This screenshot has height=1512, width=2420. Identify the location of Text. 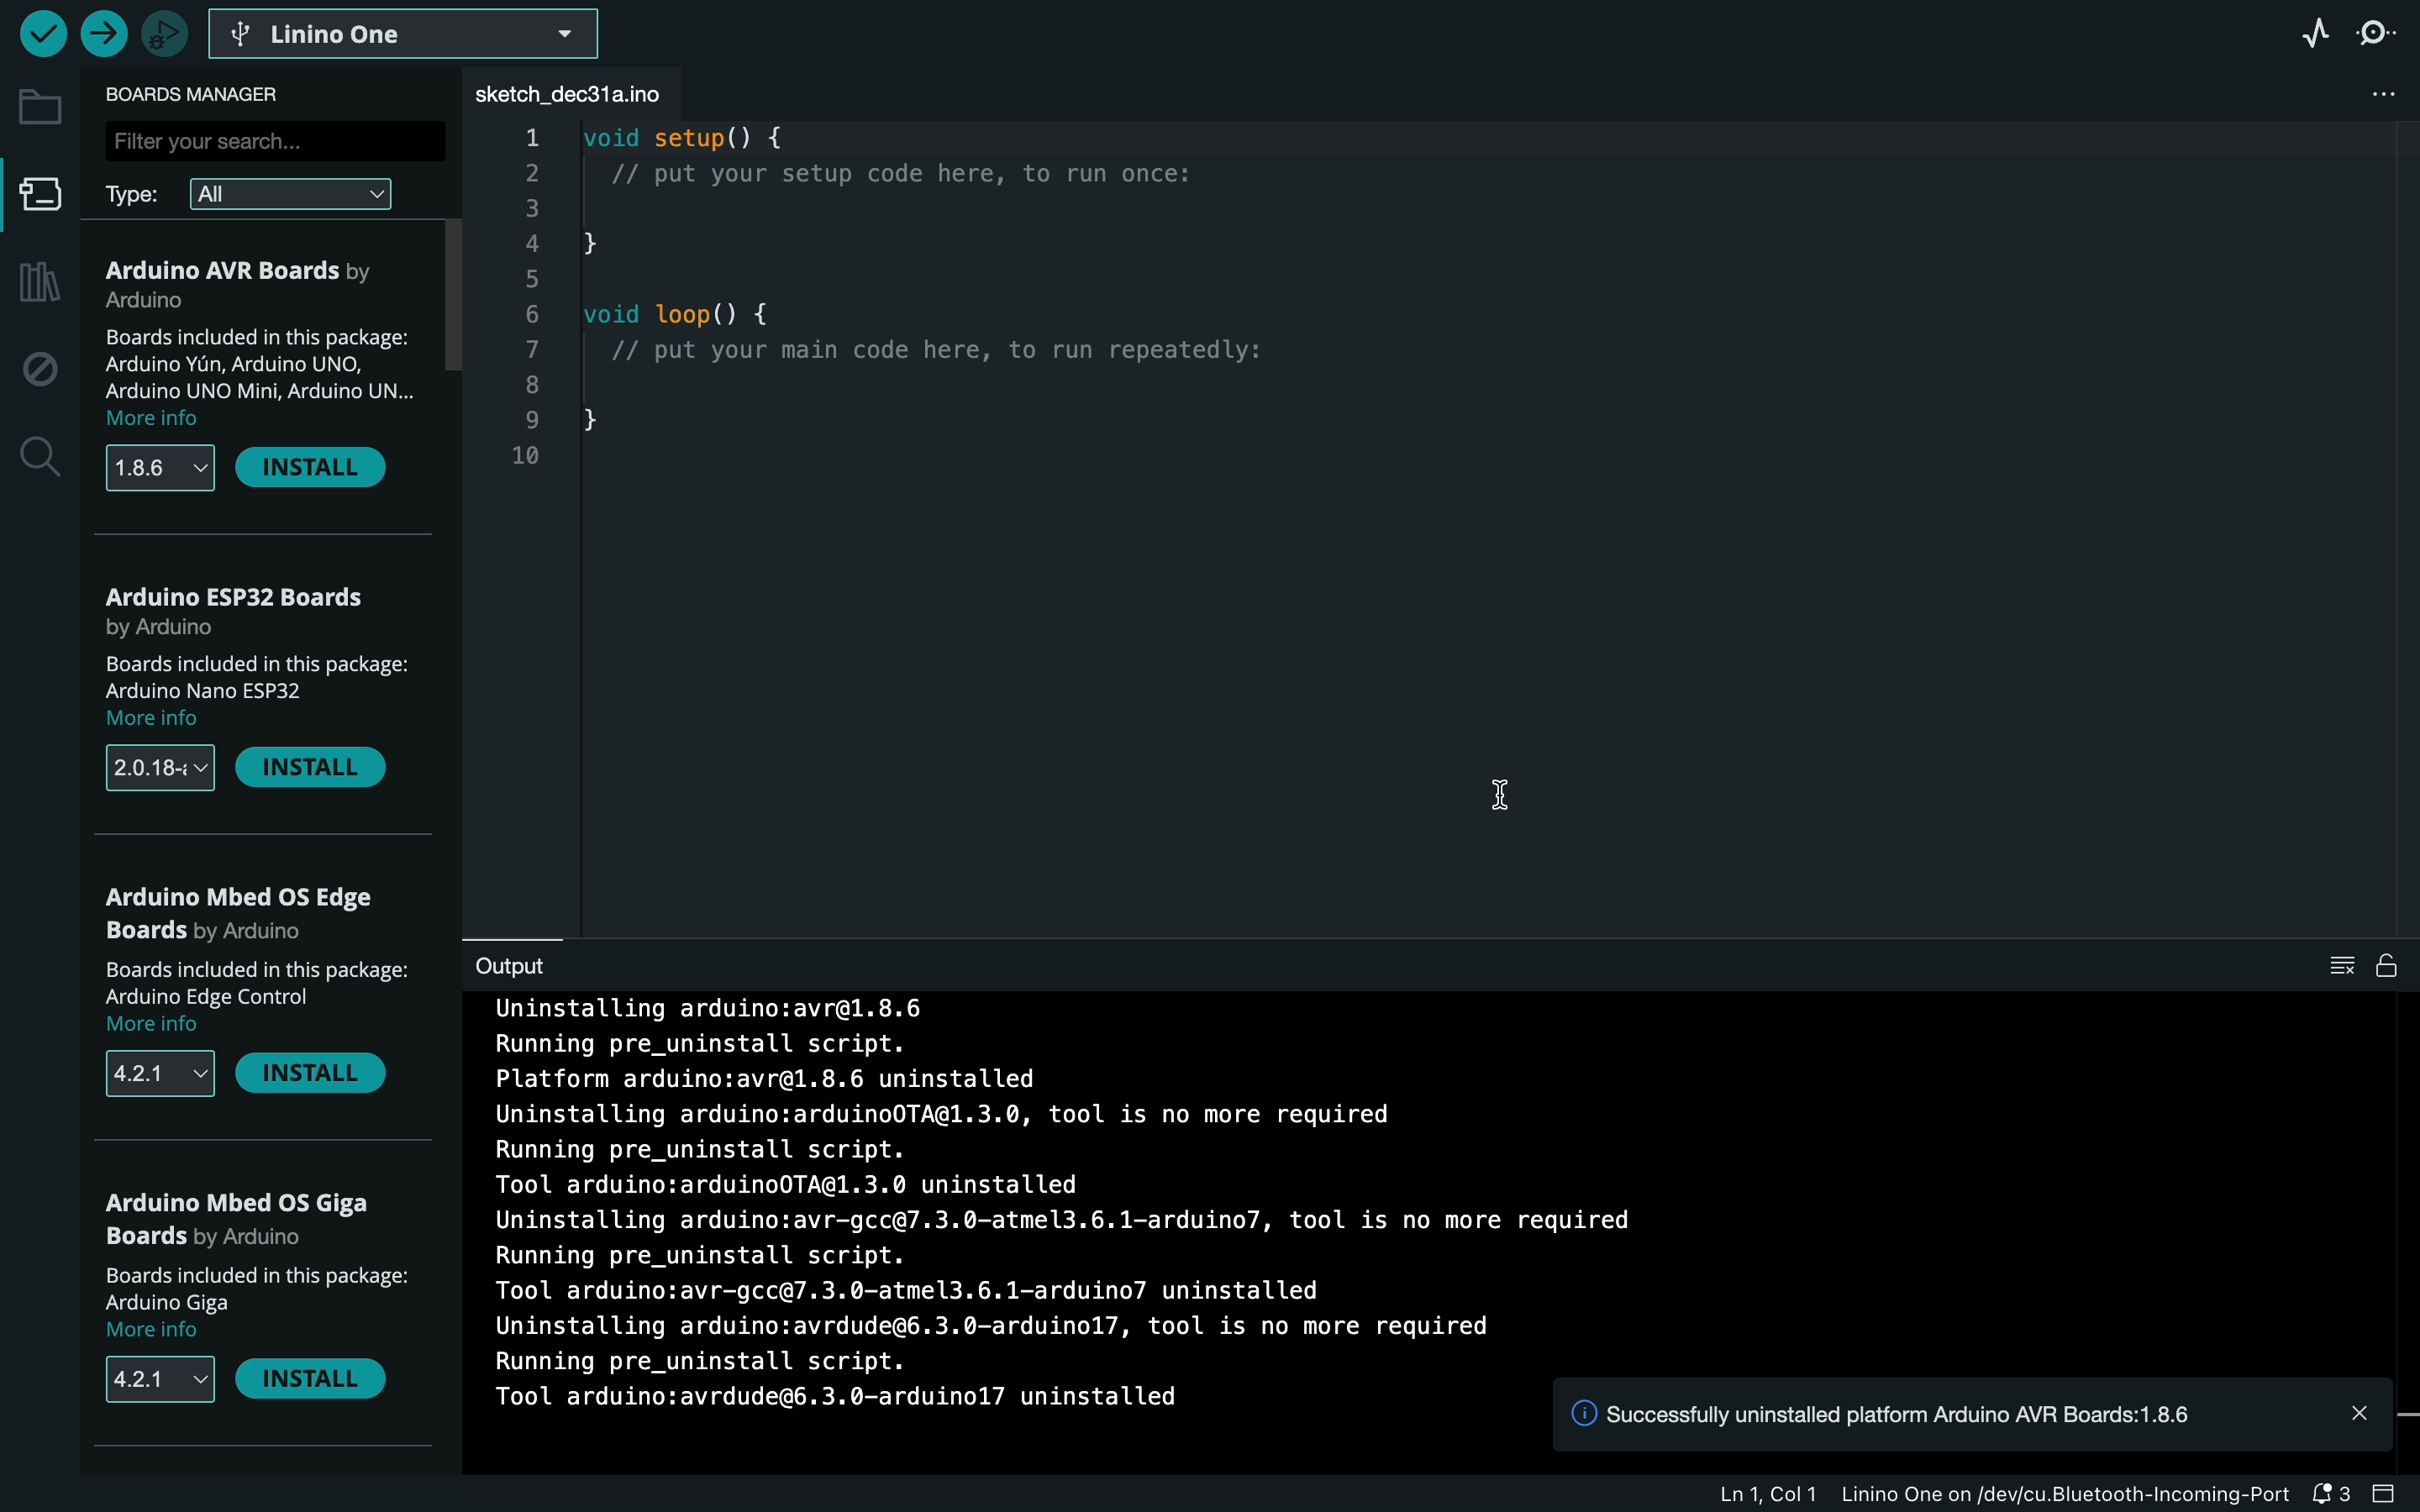
(928, 1408).